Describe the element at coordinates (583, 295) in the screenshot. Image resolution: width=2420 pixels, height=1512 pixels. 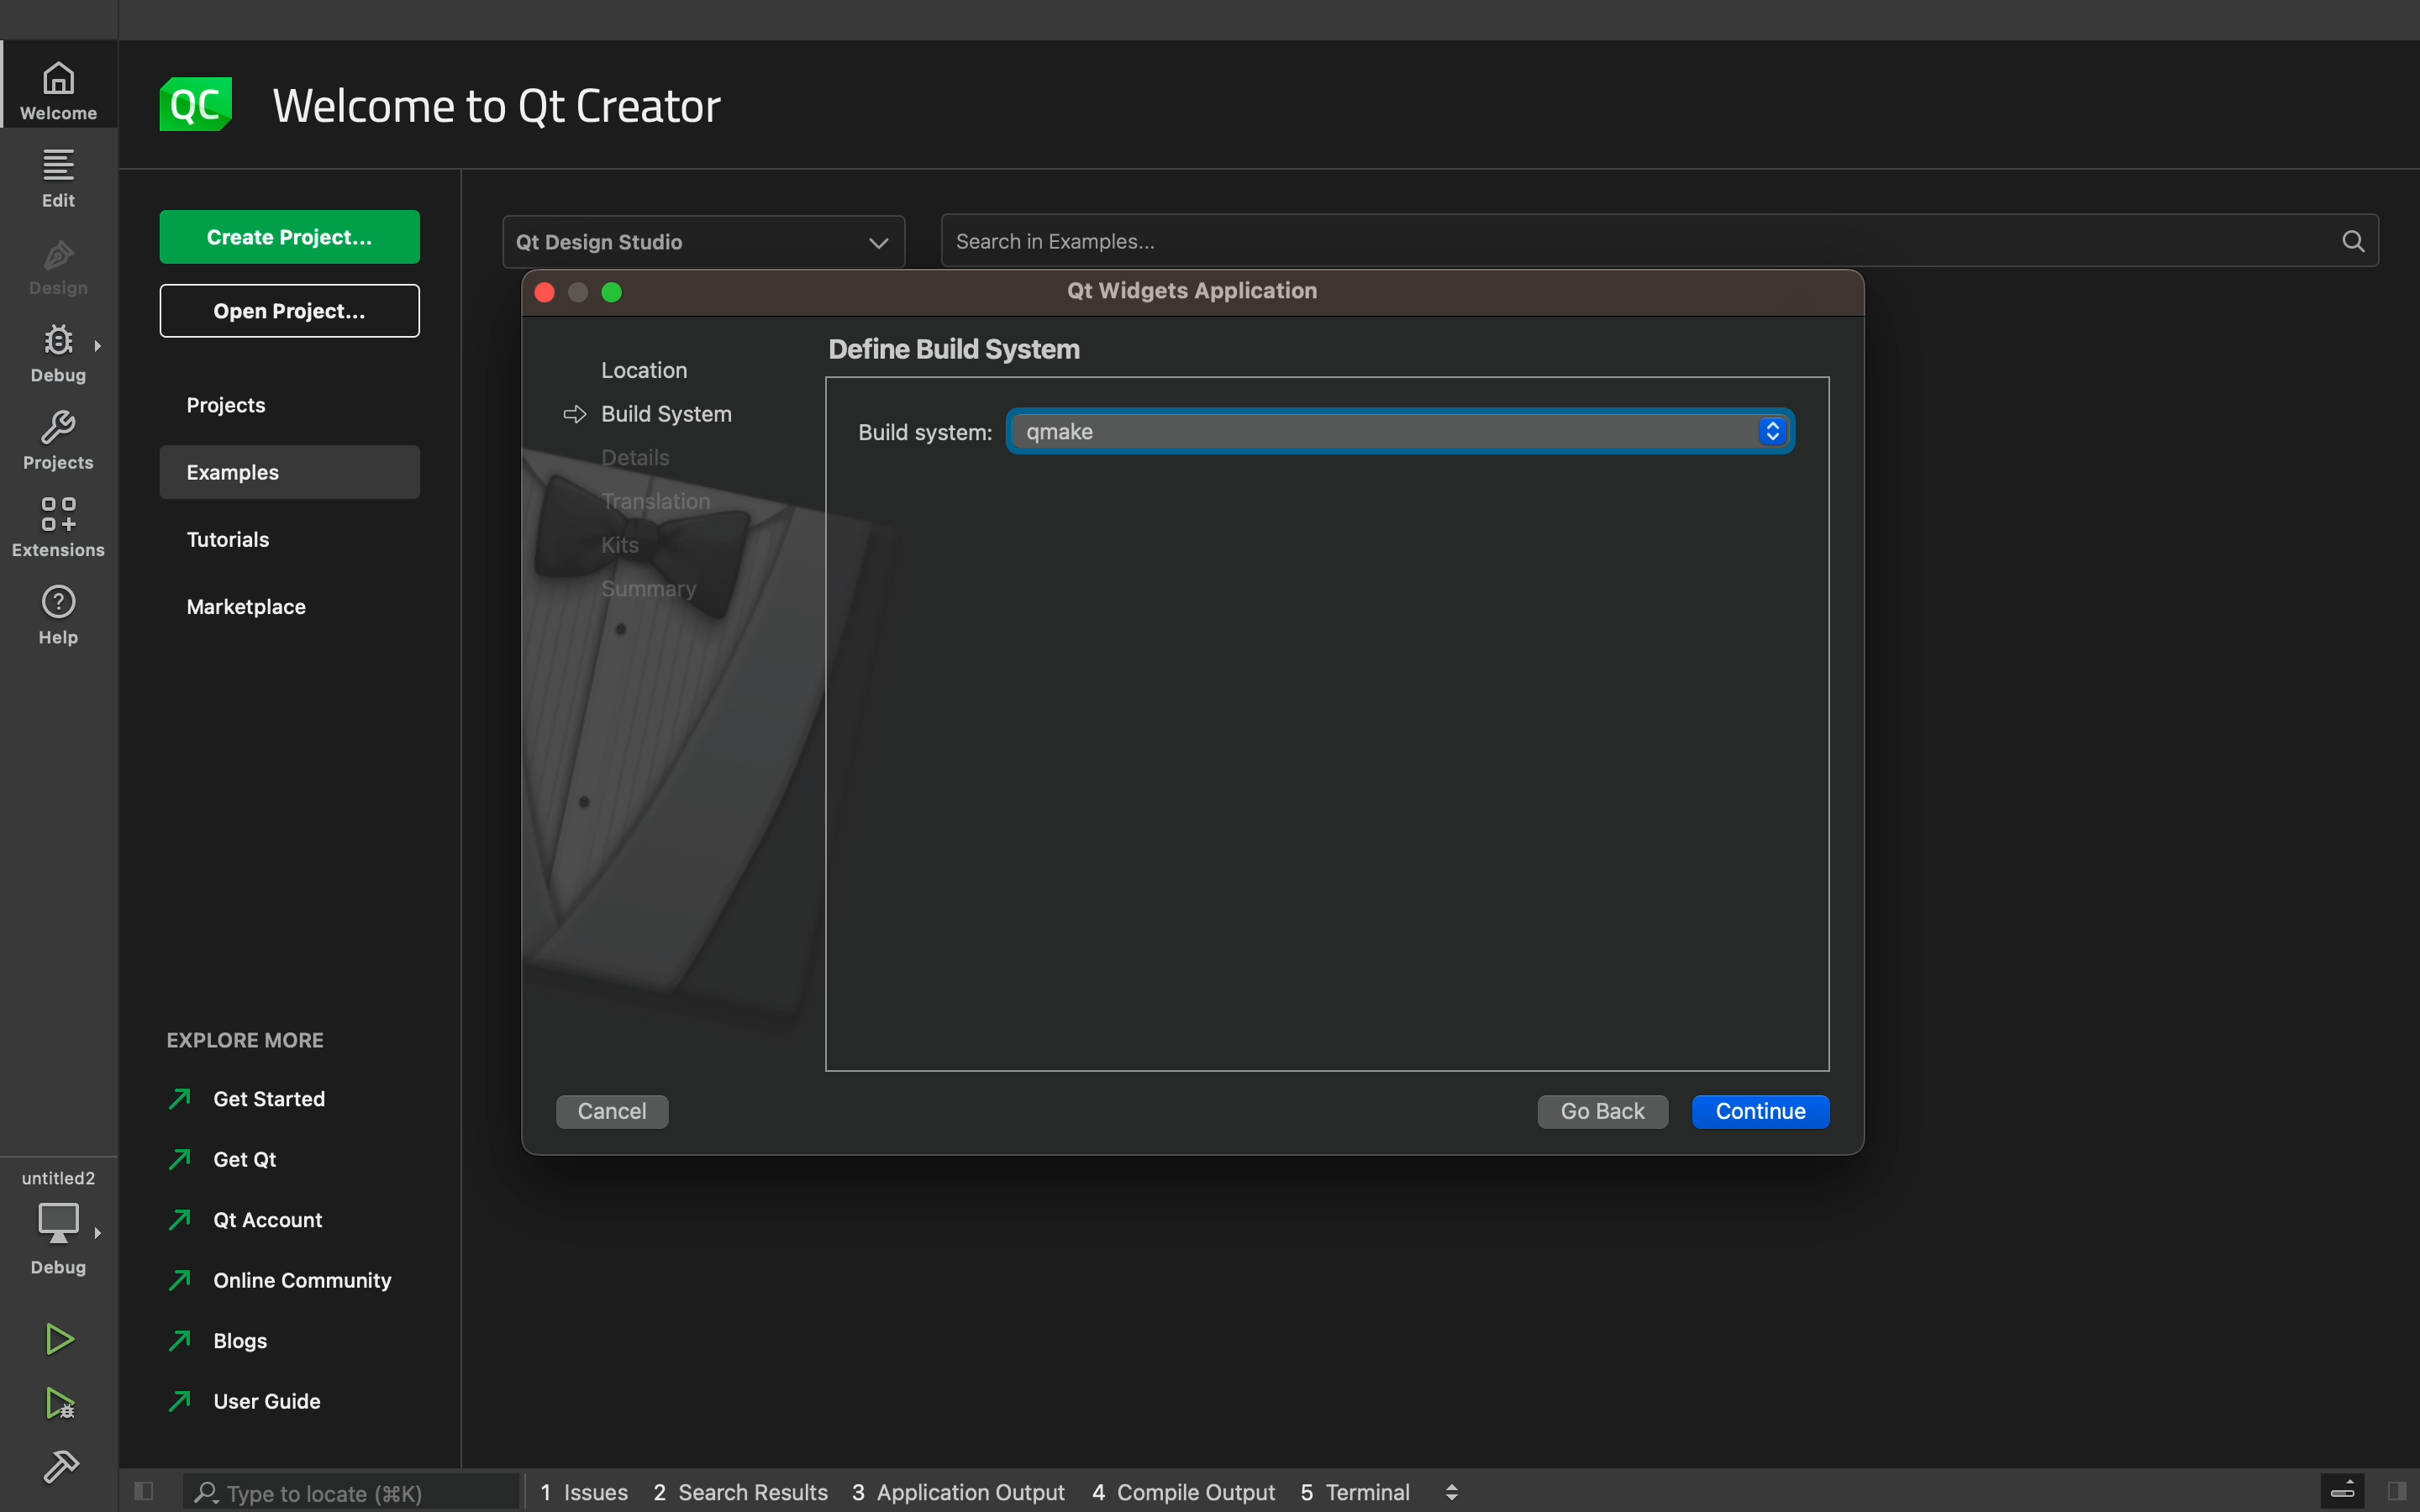
I see `window control` at that location.